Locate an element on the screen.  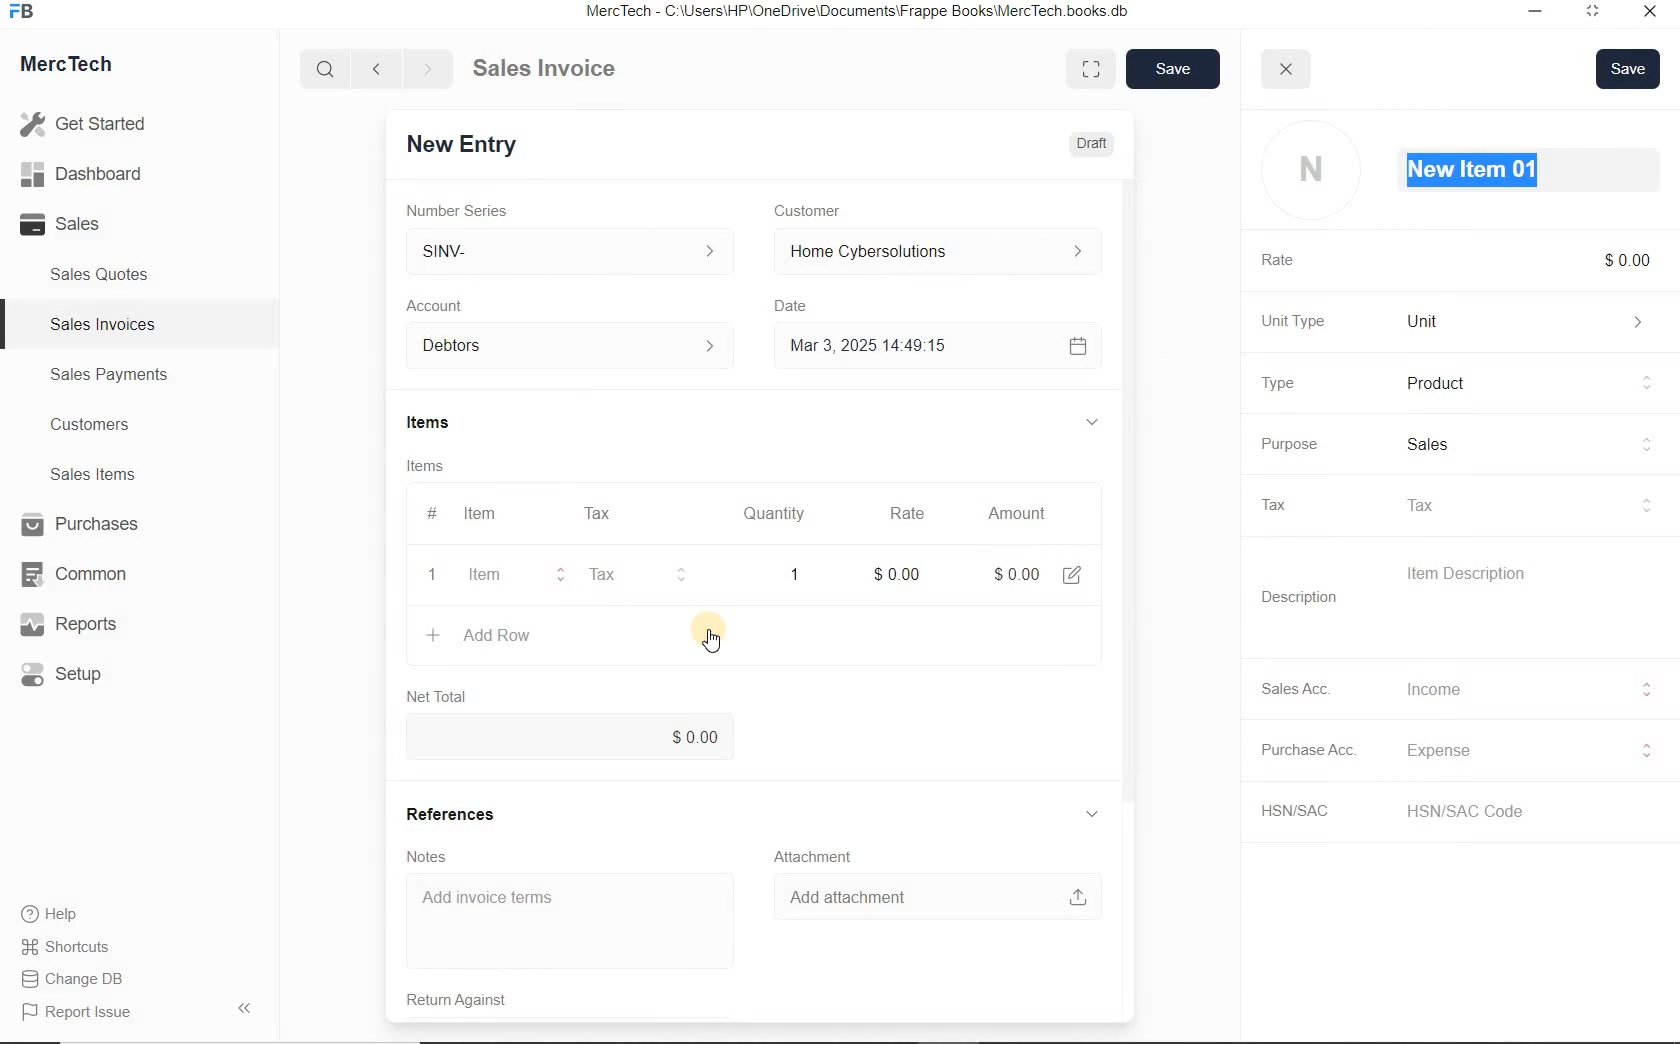
Minimize is located at coordinates (1535, 14).